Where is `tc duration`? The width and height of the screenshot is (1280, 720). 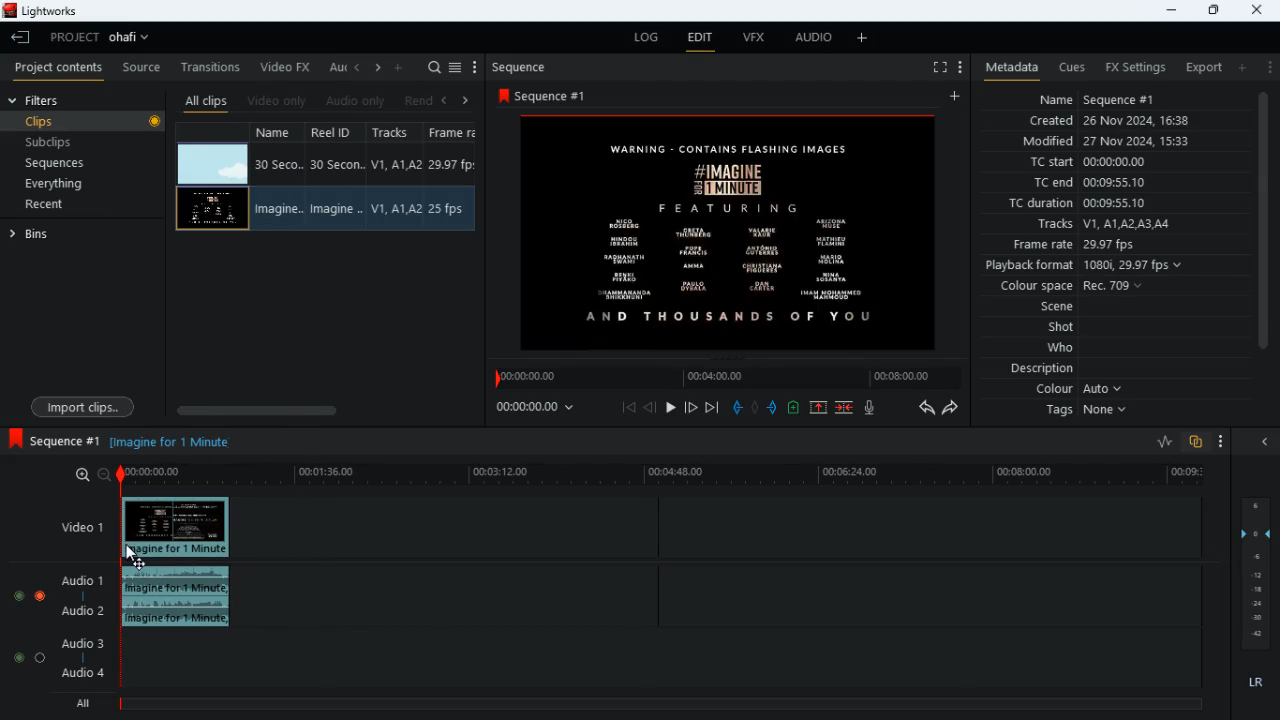
tc duration is located at coordinates (1110, 205).